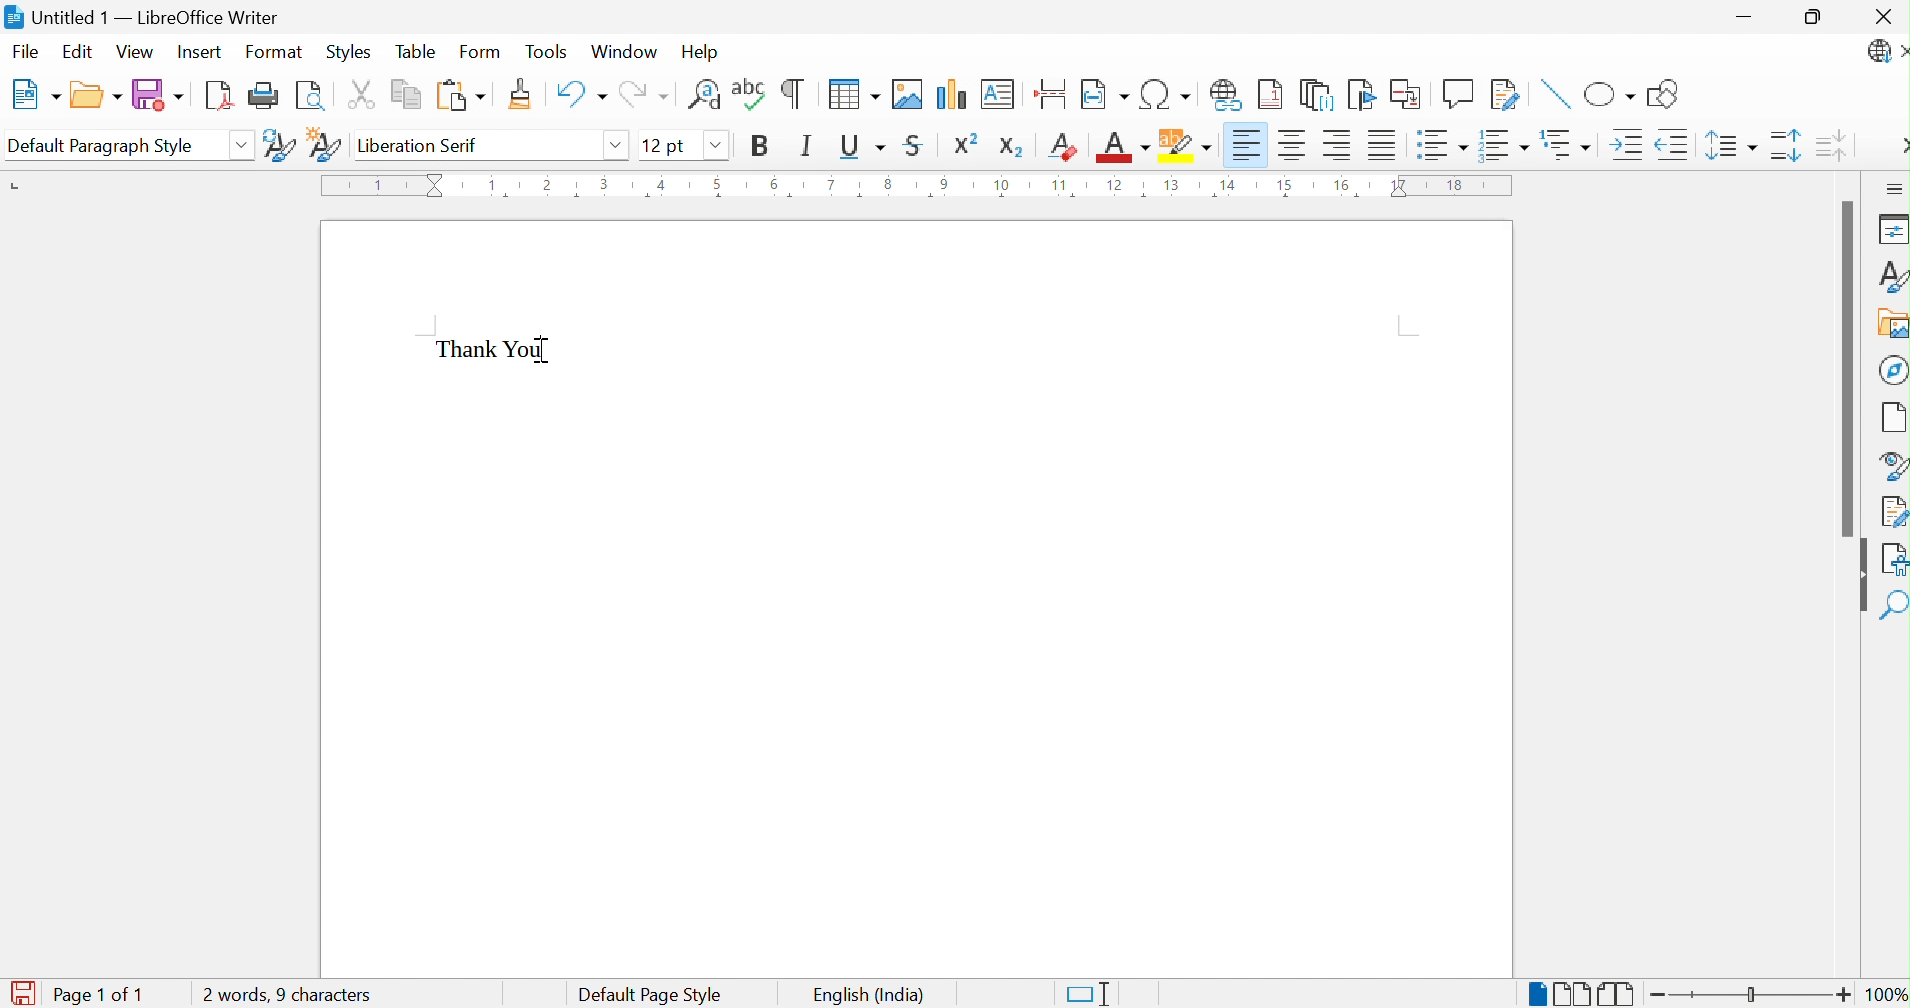 This screenshot has height=1008, width=1910. Describe the element at coordinates (1885, 274) in the screenshot. I see `Styles` at that location.